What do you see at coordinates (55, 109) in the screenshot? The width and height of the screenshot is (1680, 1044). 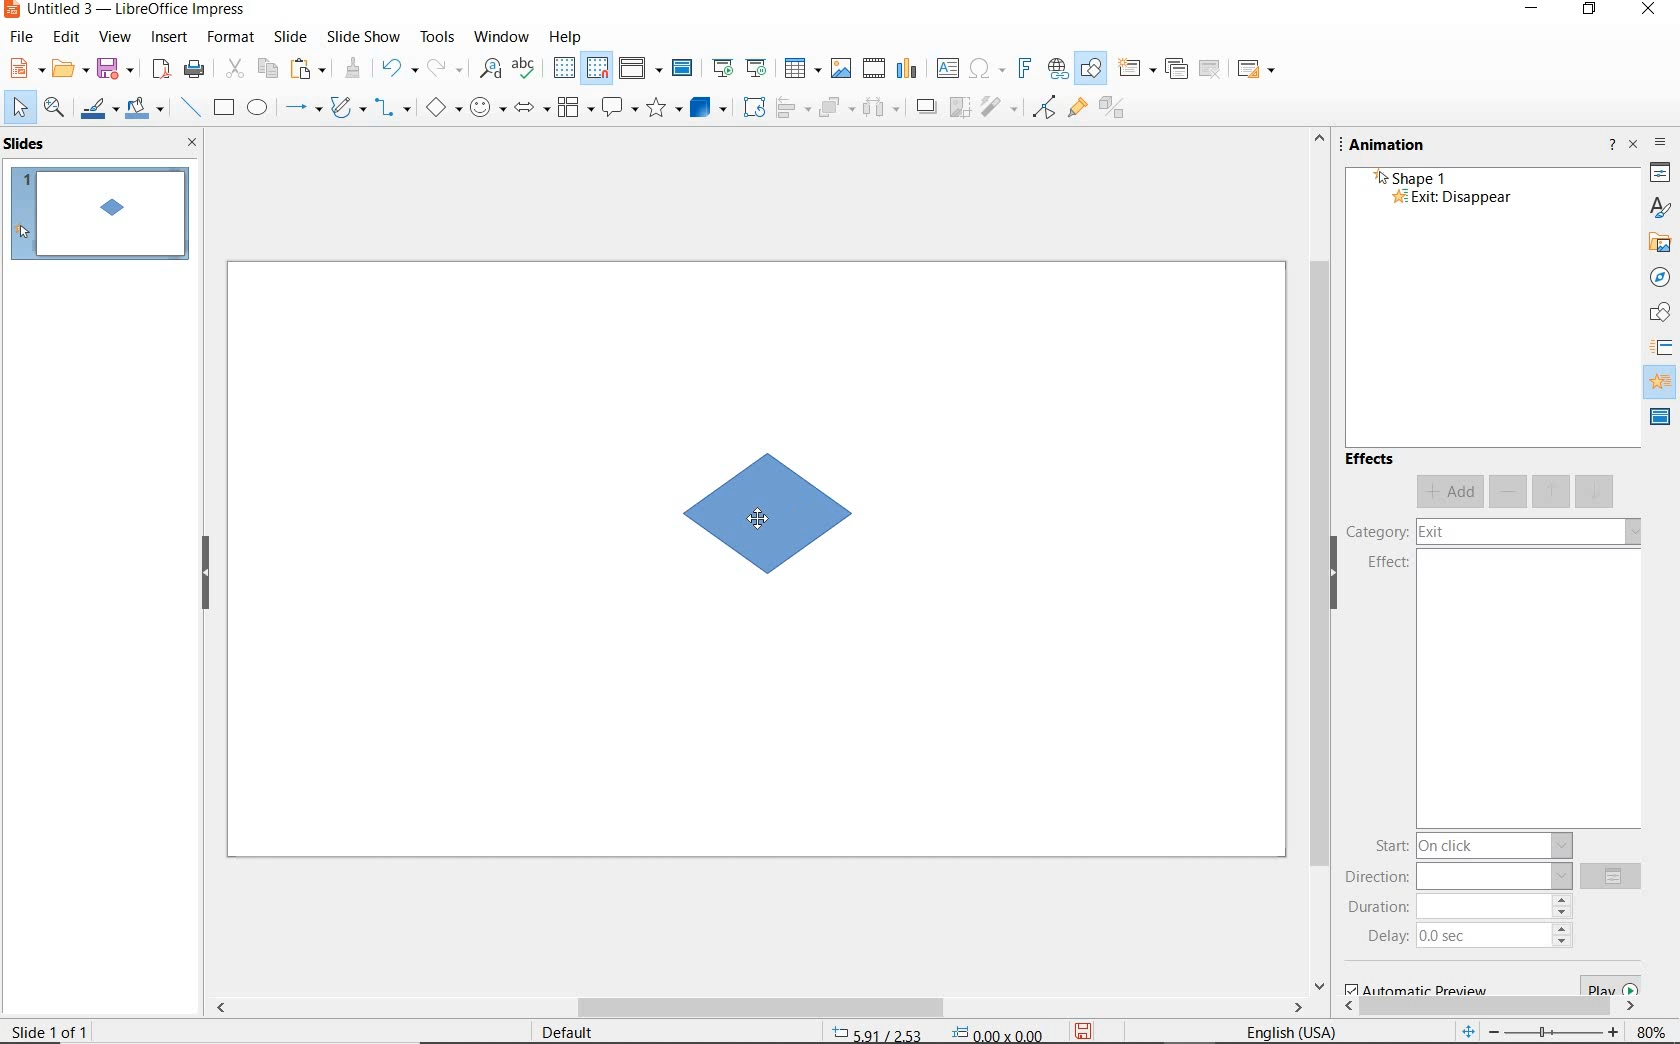 I see `zoom and pan` at bounding box center [55, 109].